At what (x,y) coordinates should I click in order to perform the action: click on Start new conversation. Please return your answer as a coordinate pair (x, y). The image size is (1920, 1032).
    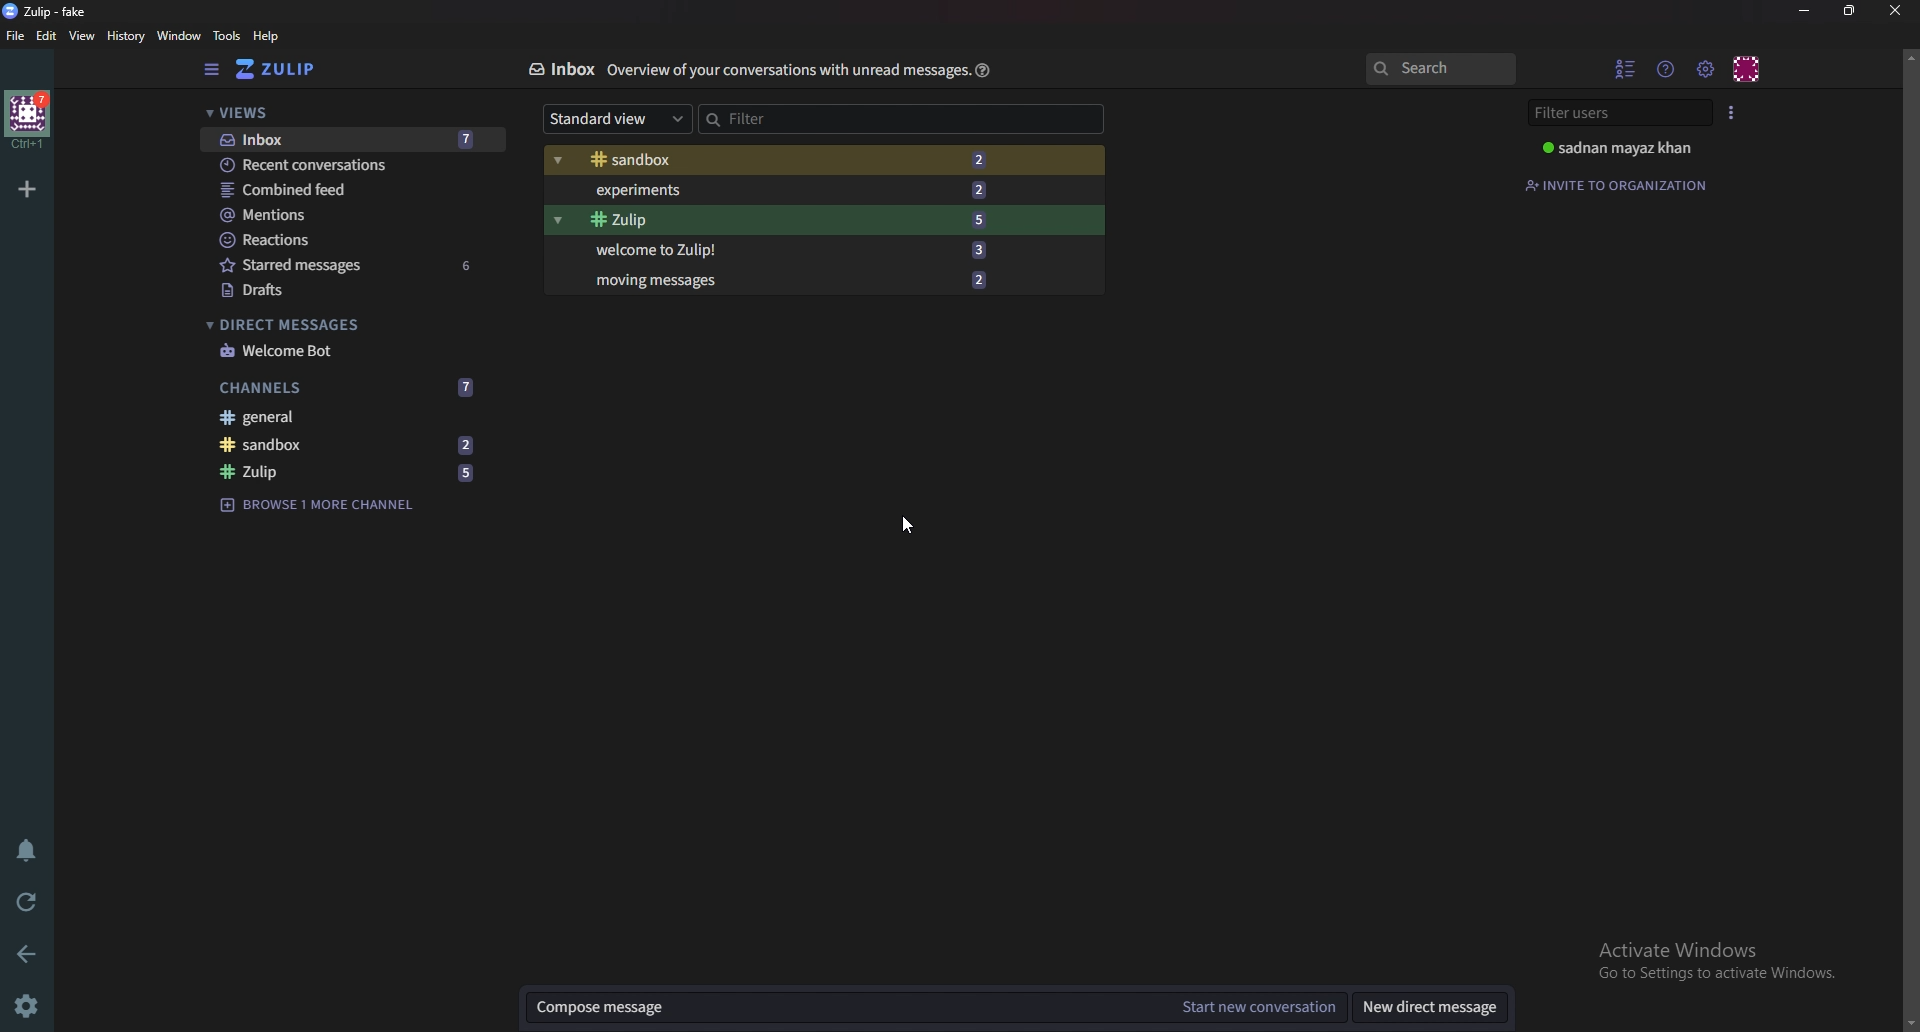
    Looking at the image, I should click on (1261, 1008).